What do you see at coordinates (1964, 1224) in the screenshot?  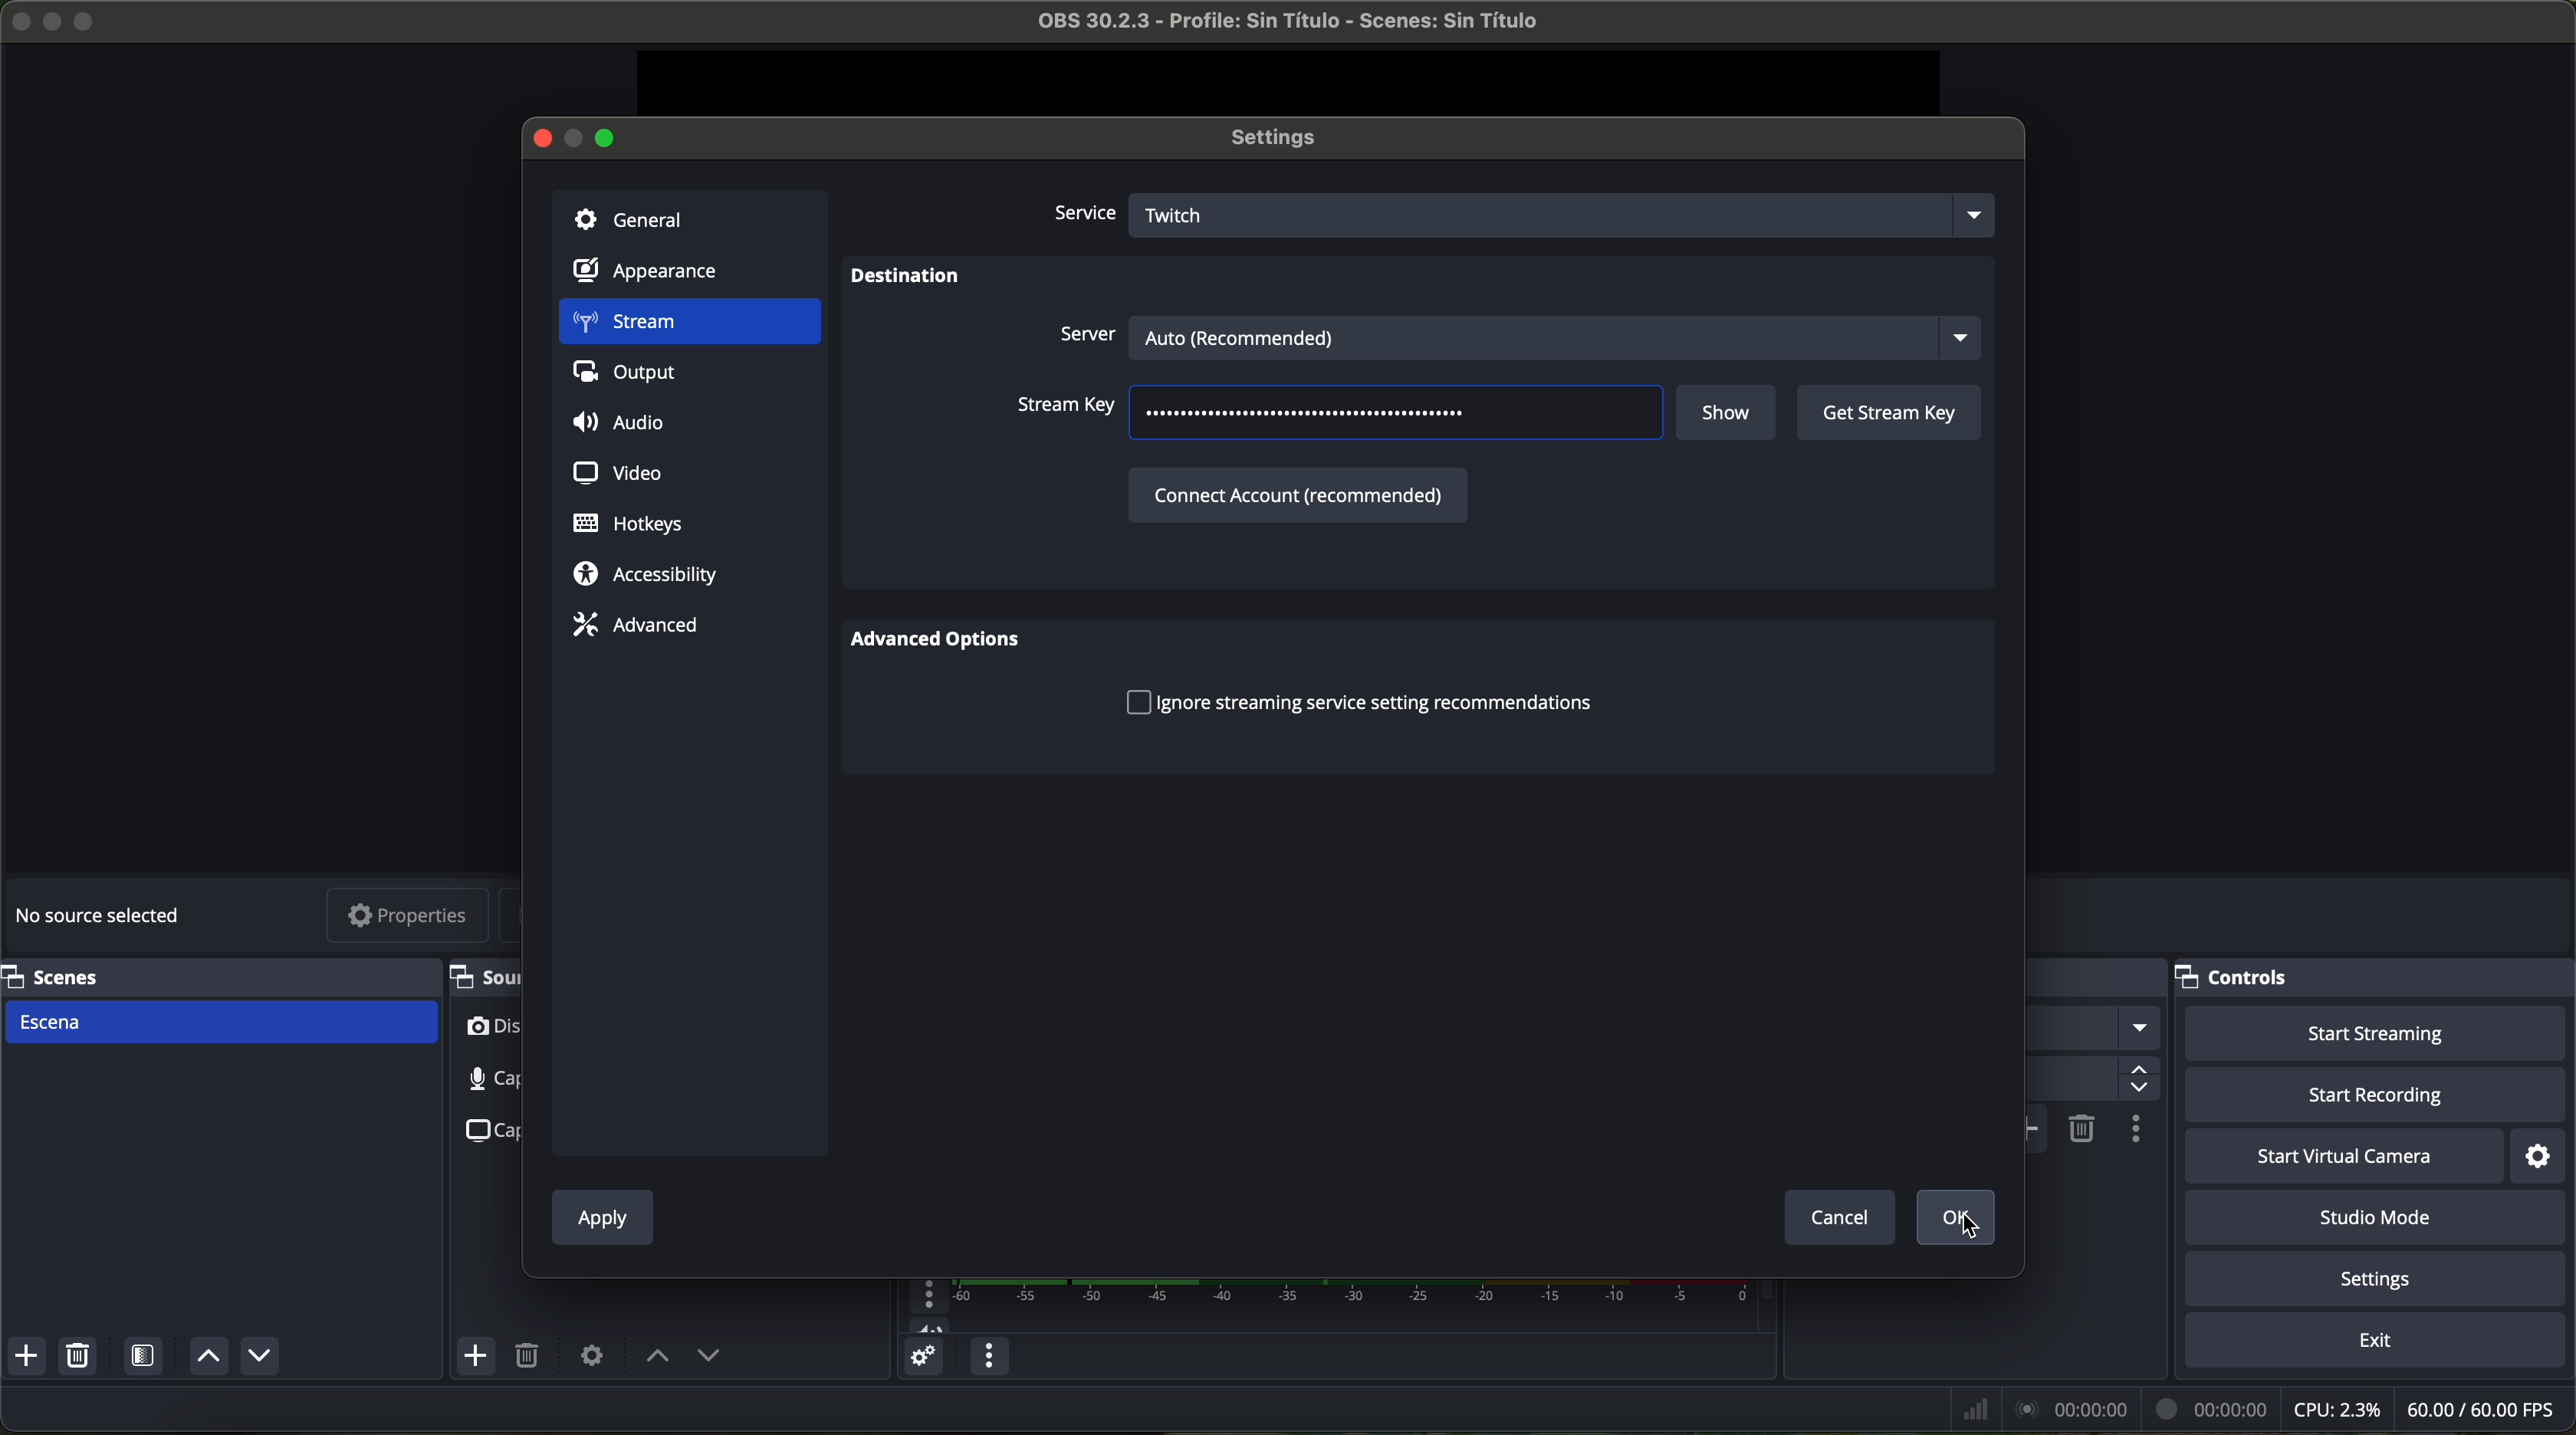 I see `cursor` at bounding box center [1964, 1224].